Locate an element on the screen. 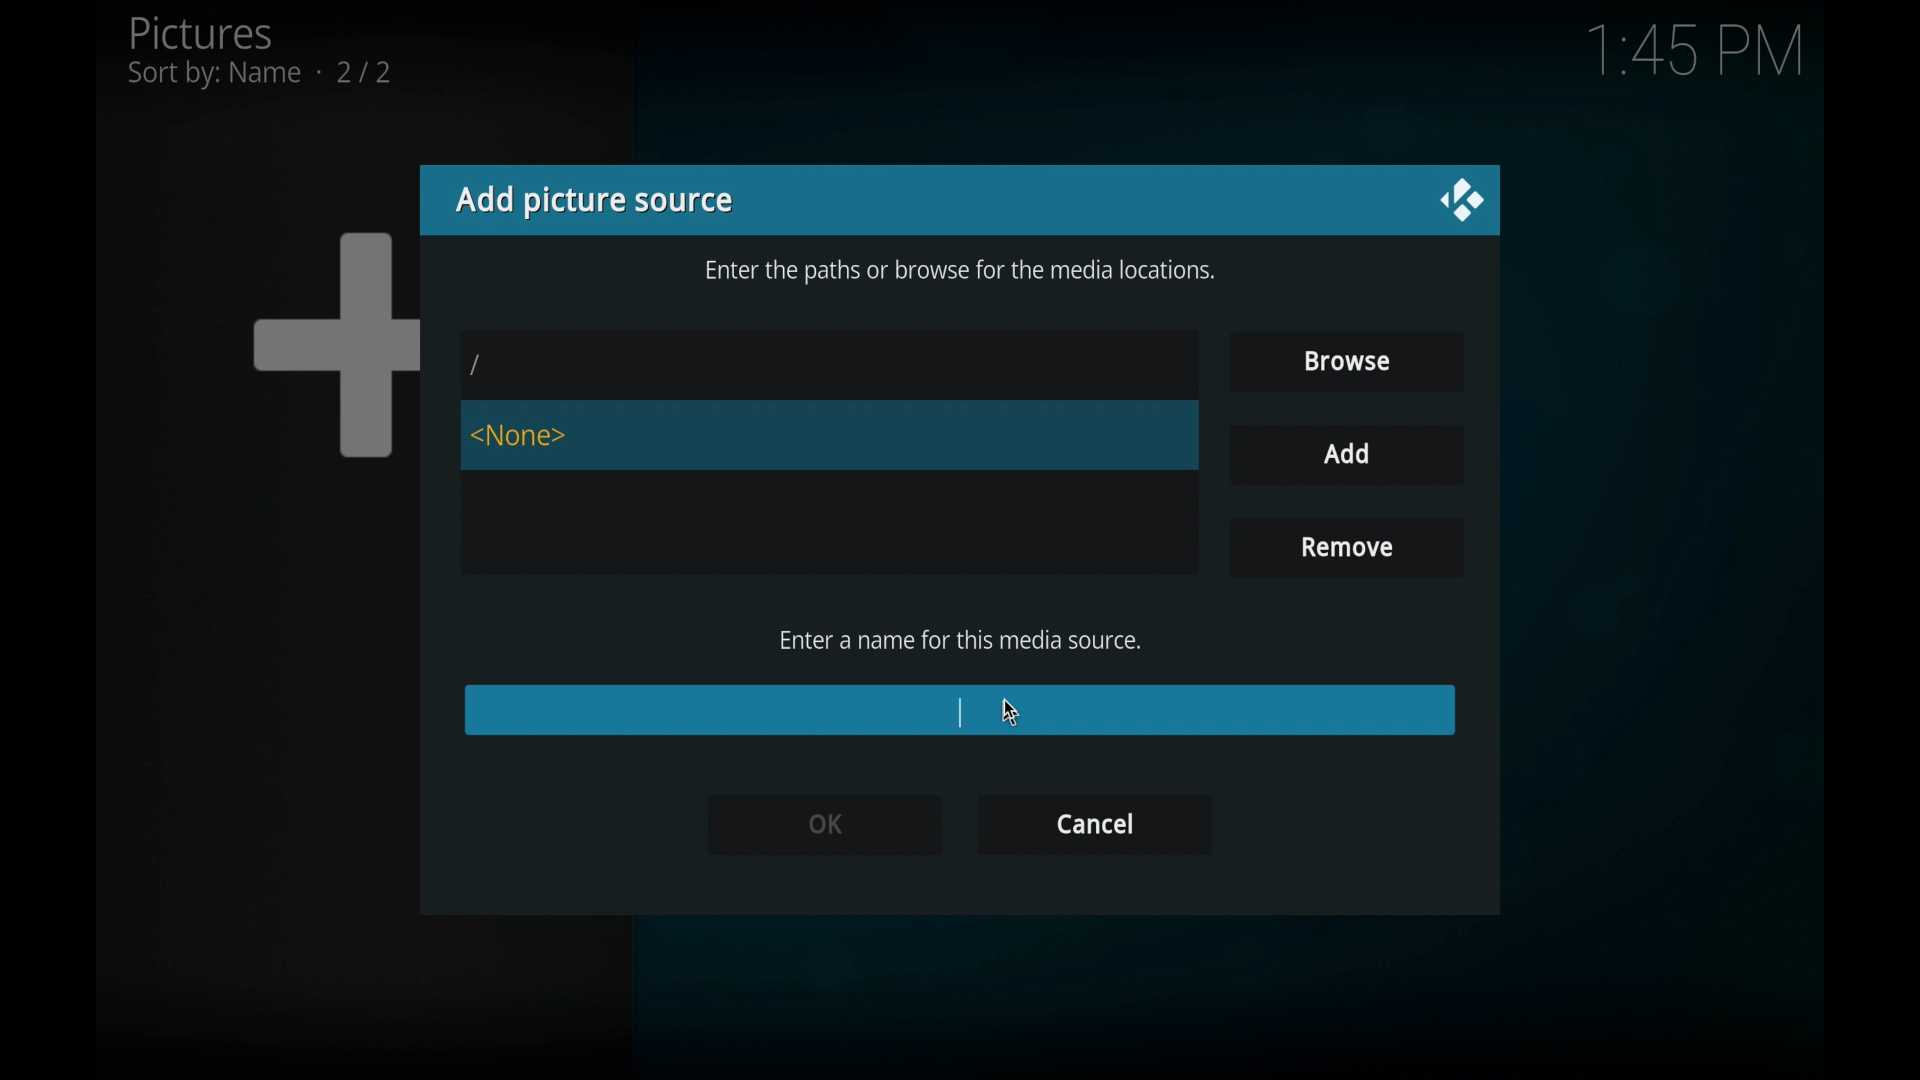 Image resolution: width=1920 pixels, height=1080 pixels. cursor is located at coordinates (1009, 712).